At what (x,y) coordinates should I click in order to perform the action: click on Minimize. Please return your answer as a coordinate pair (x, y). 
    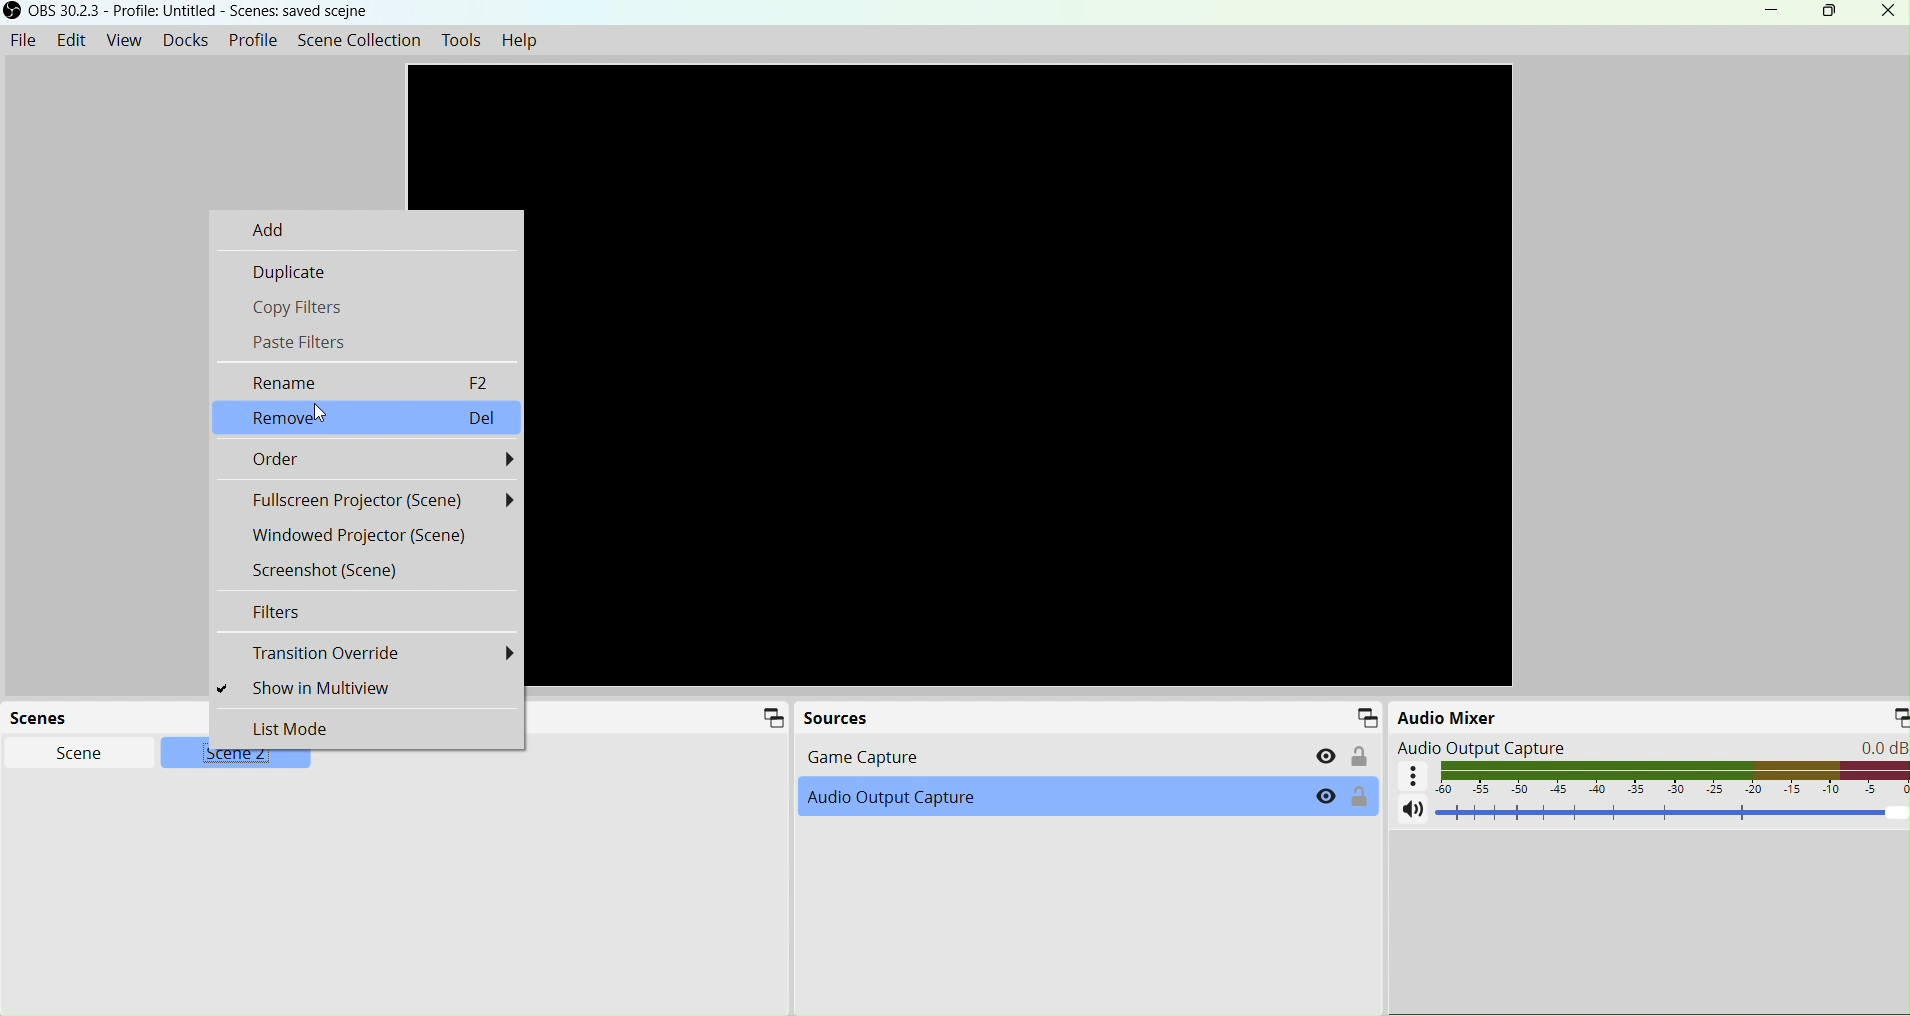
    Looking at the image, I should click on (1893, 713).